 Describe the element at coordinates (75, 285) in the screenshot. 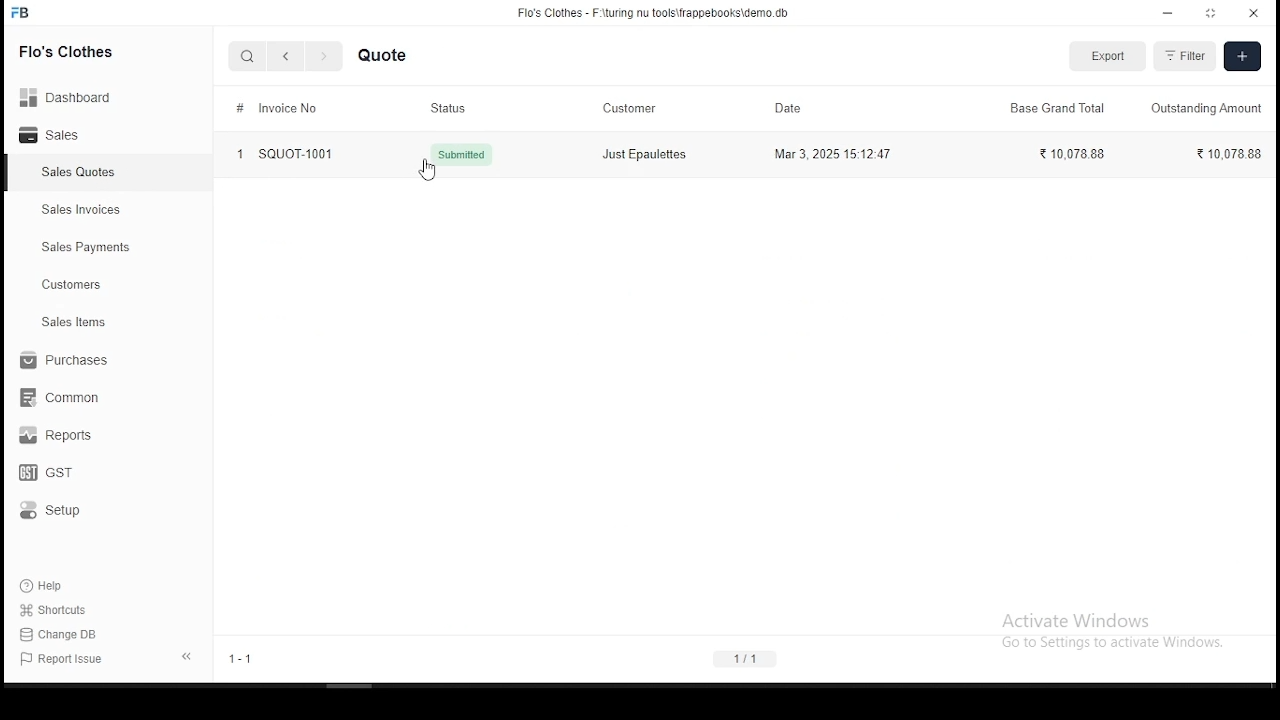

I see `customers` at that location.